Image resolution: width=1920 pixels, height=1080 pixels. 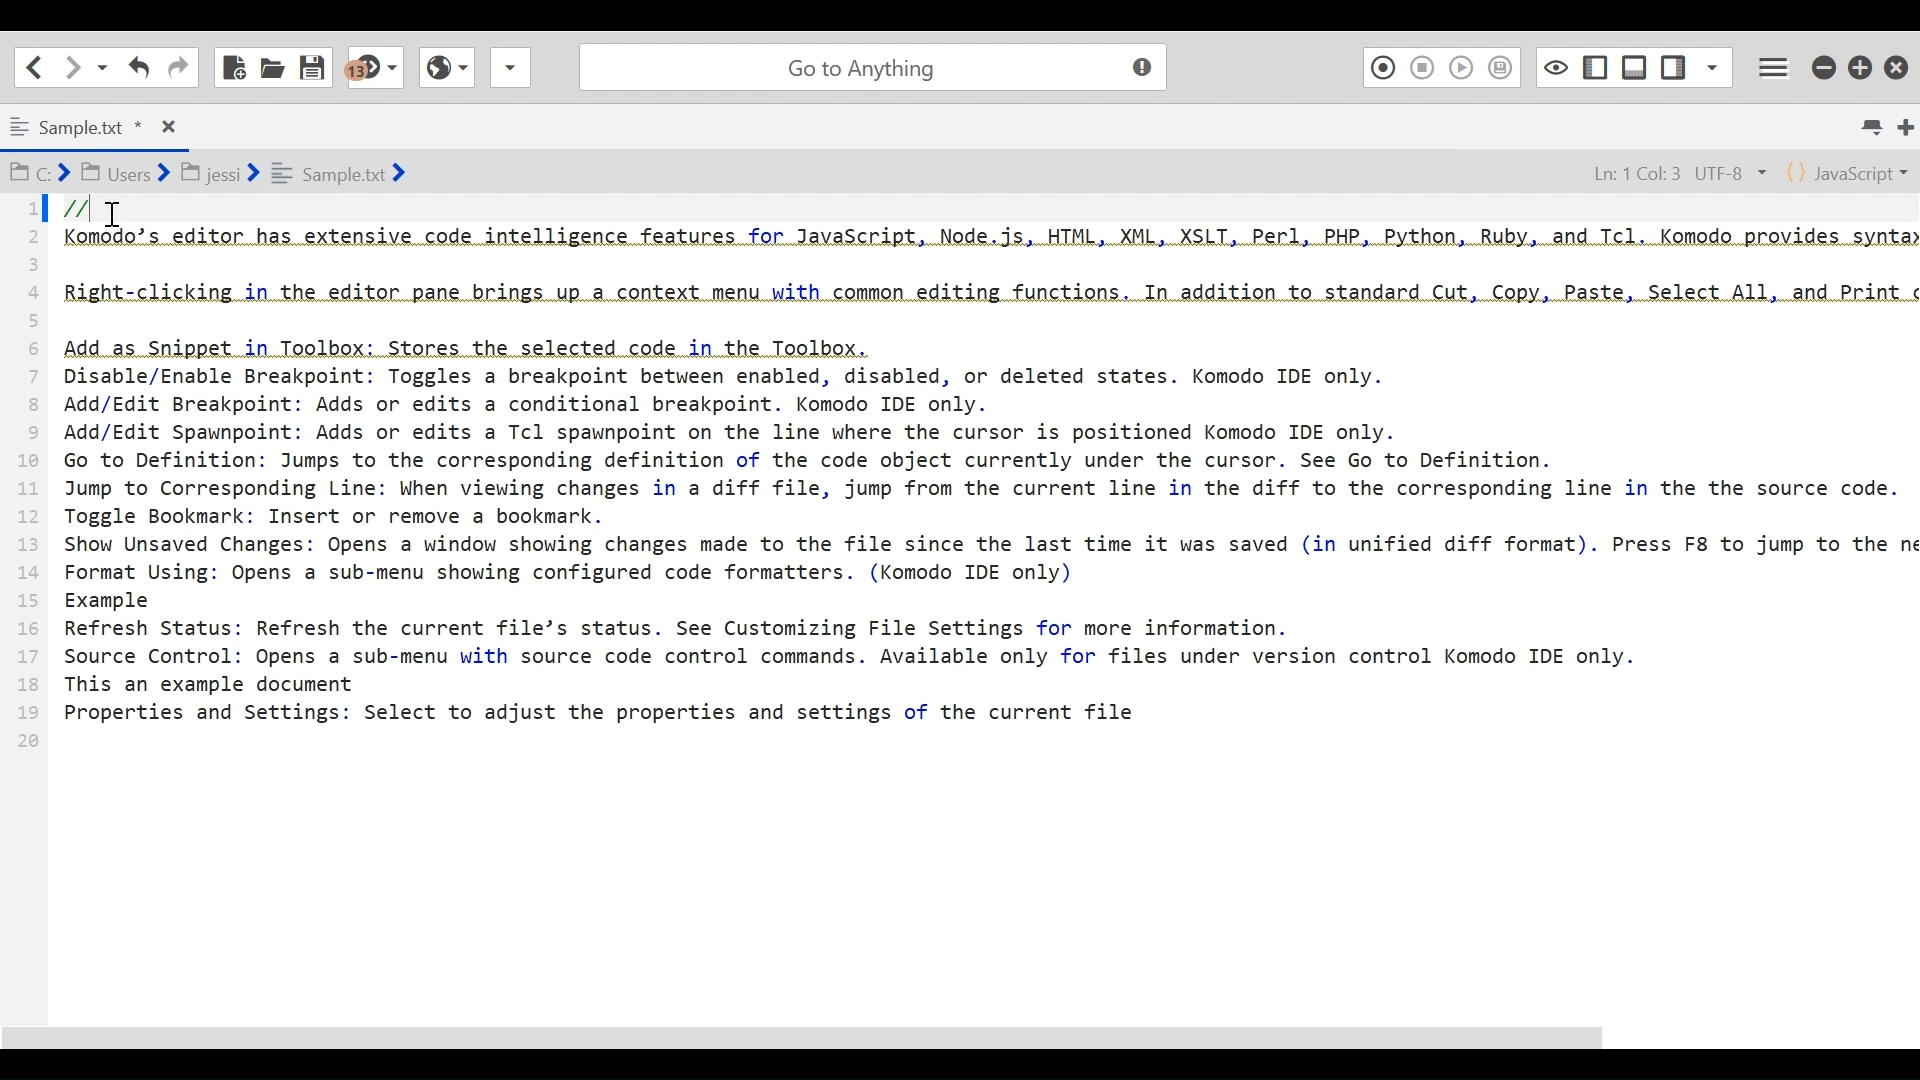 I want to click on Jump to syntax, so click(x=377, y=68).